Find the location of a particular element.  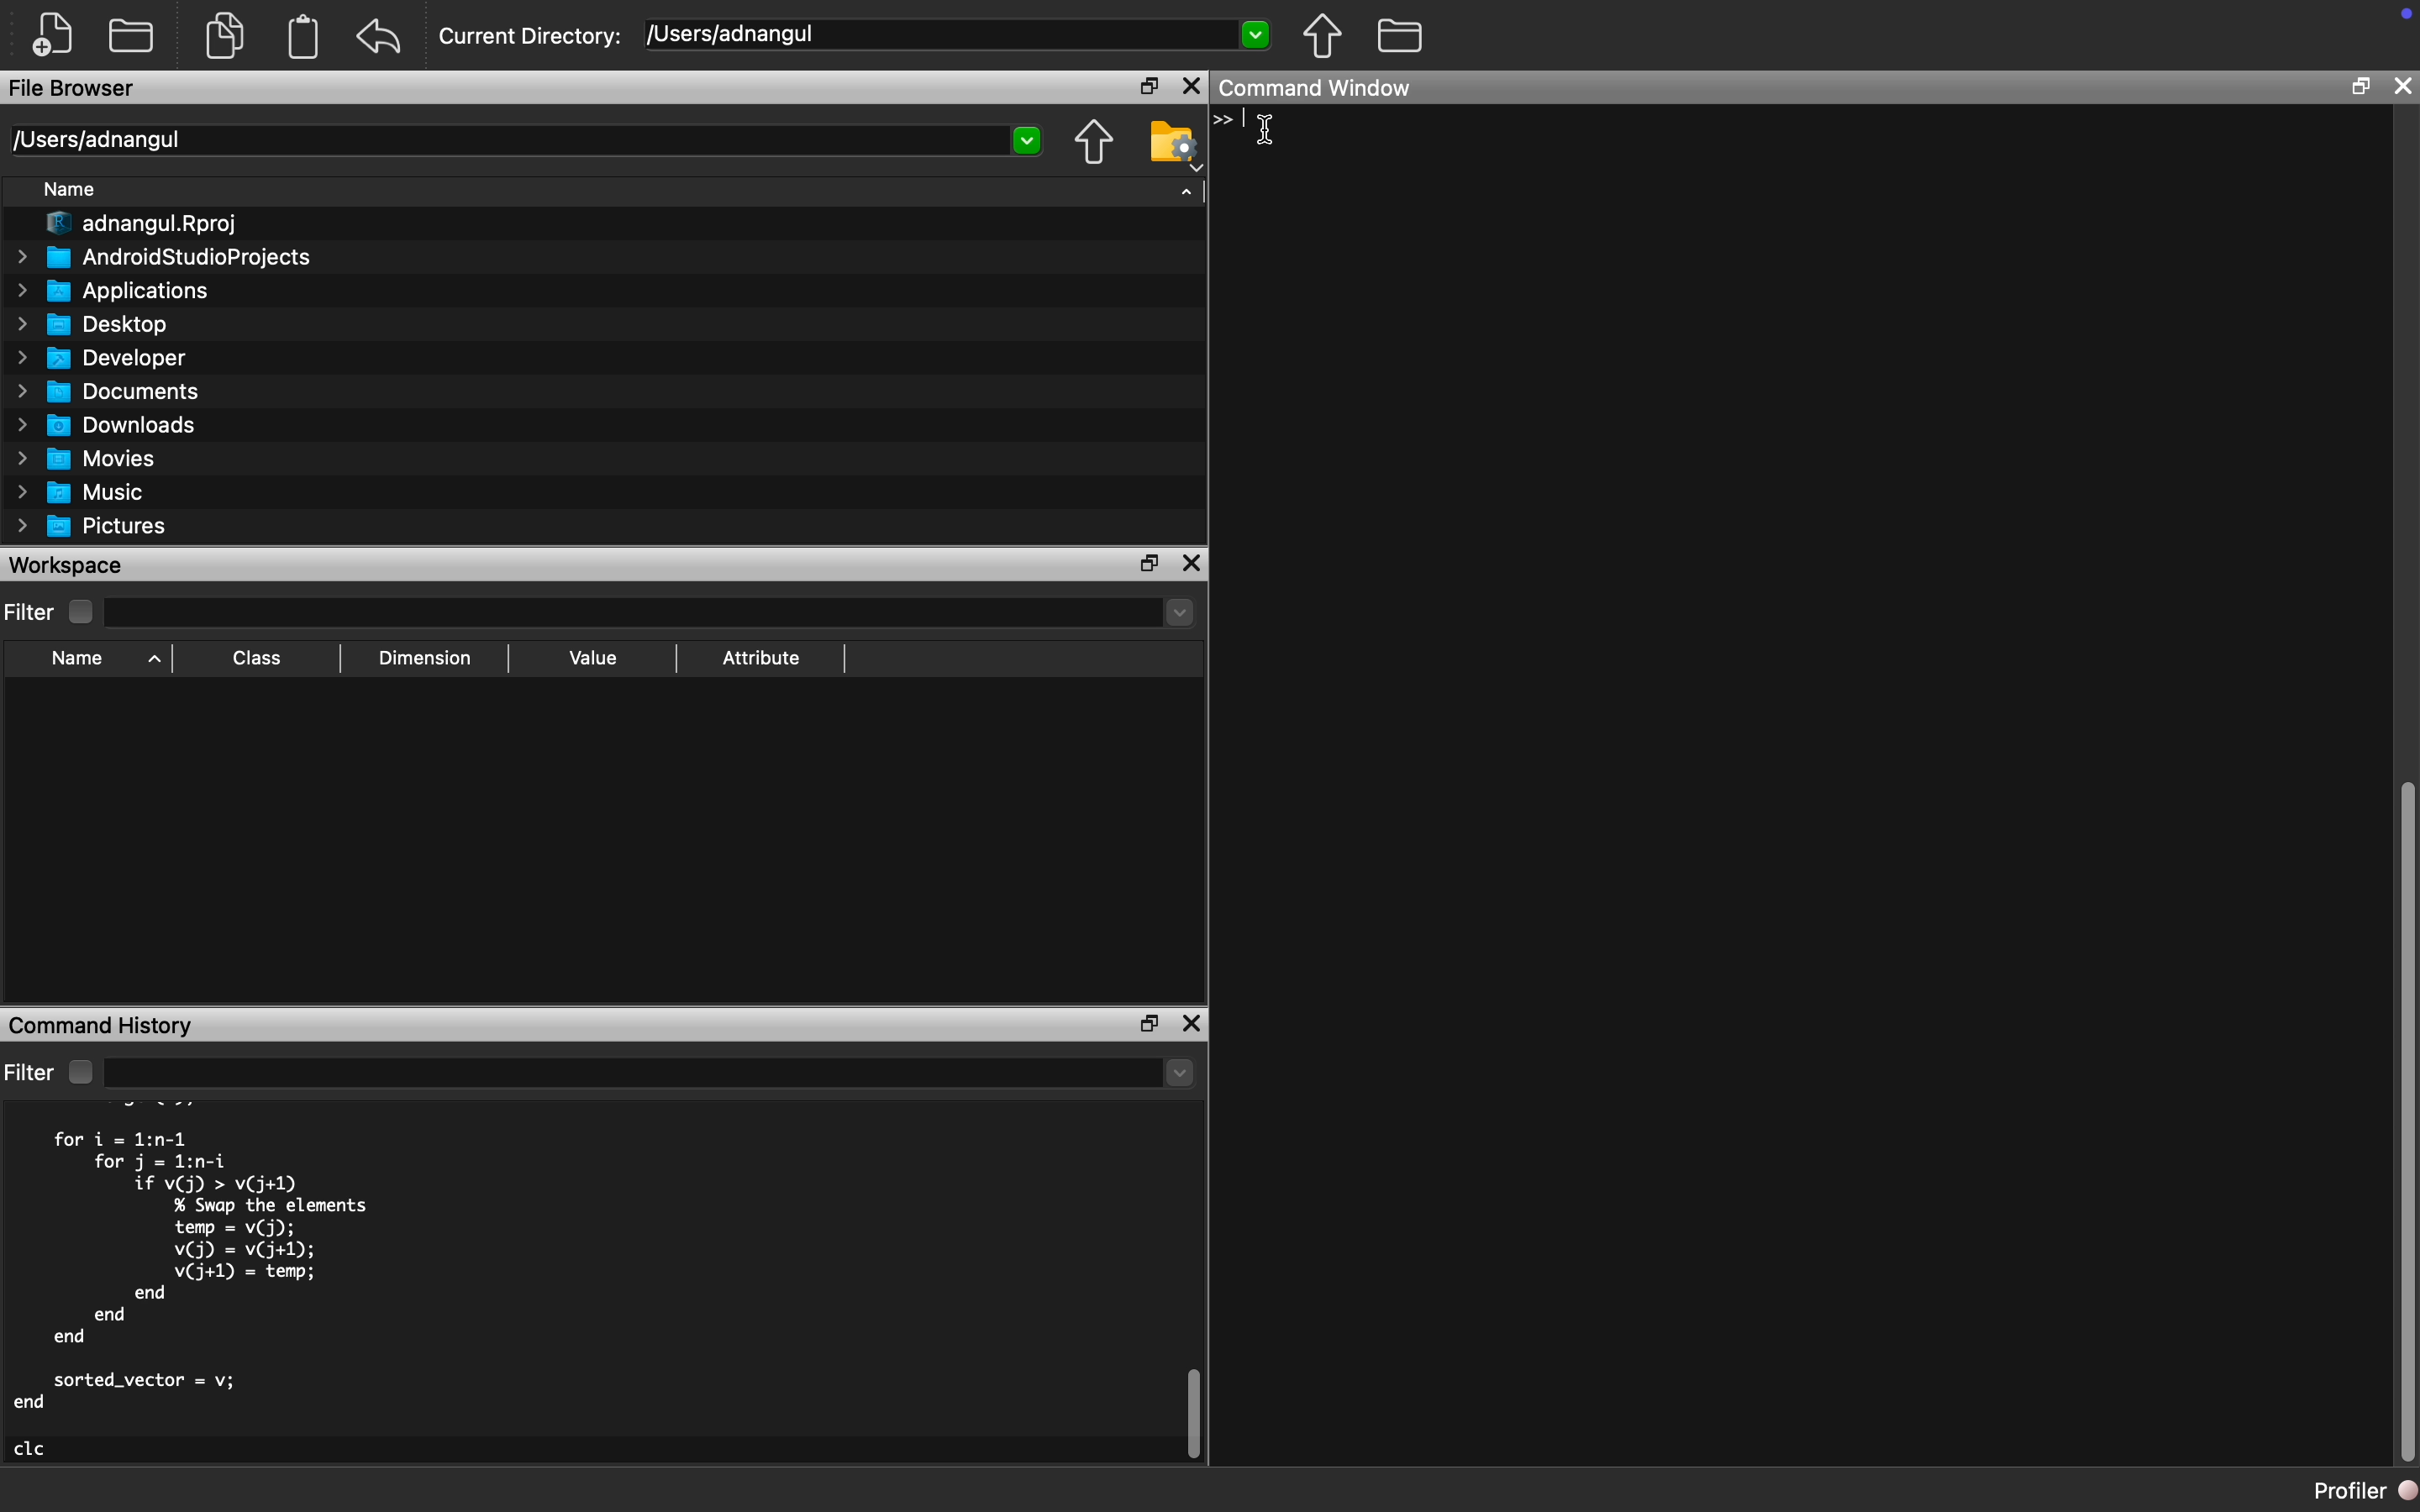

Parent Directory is located at coordinates (1323, 37).